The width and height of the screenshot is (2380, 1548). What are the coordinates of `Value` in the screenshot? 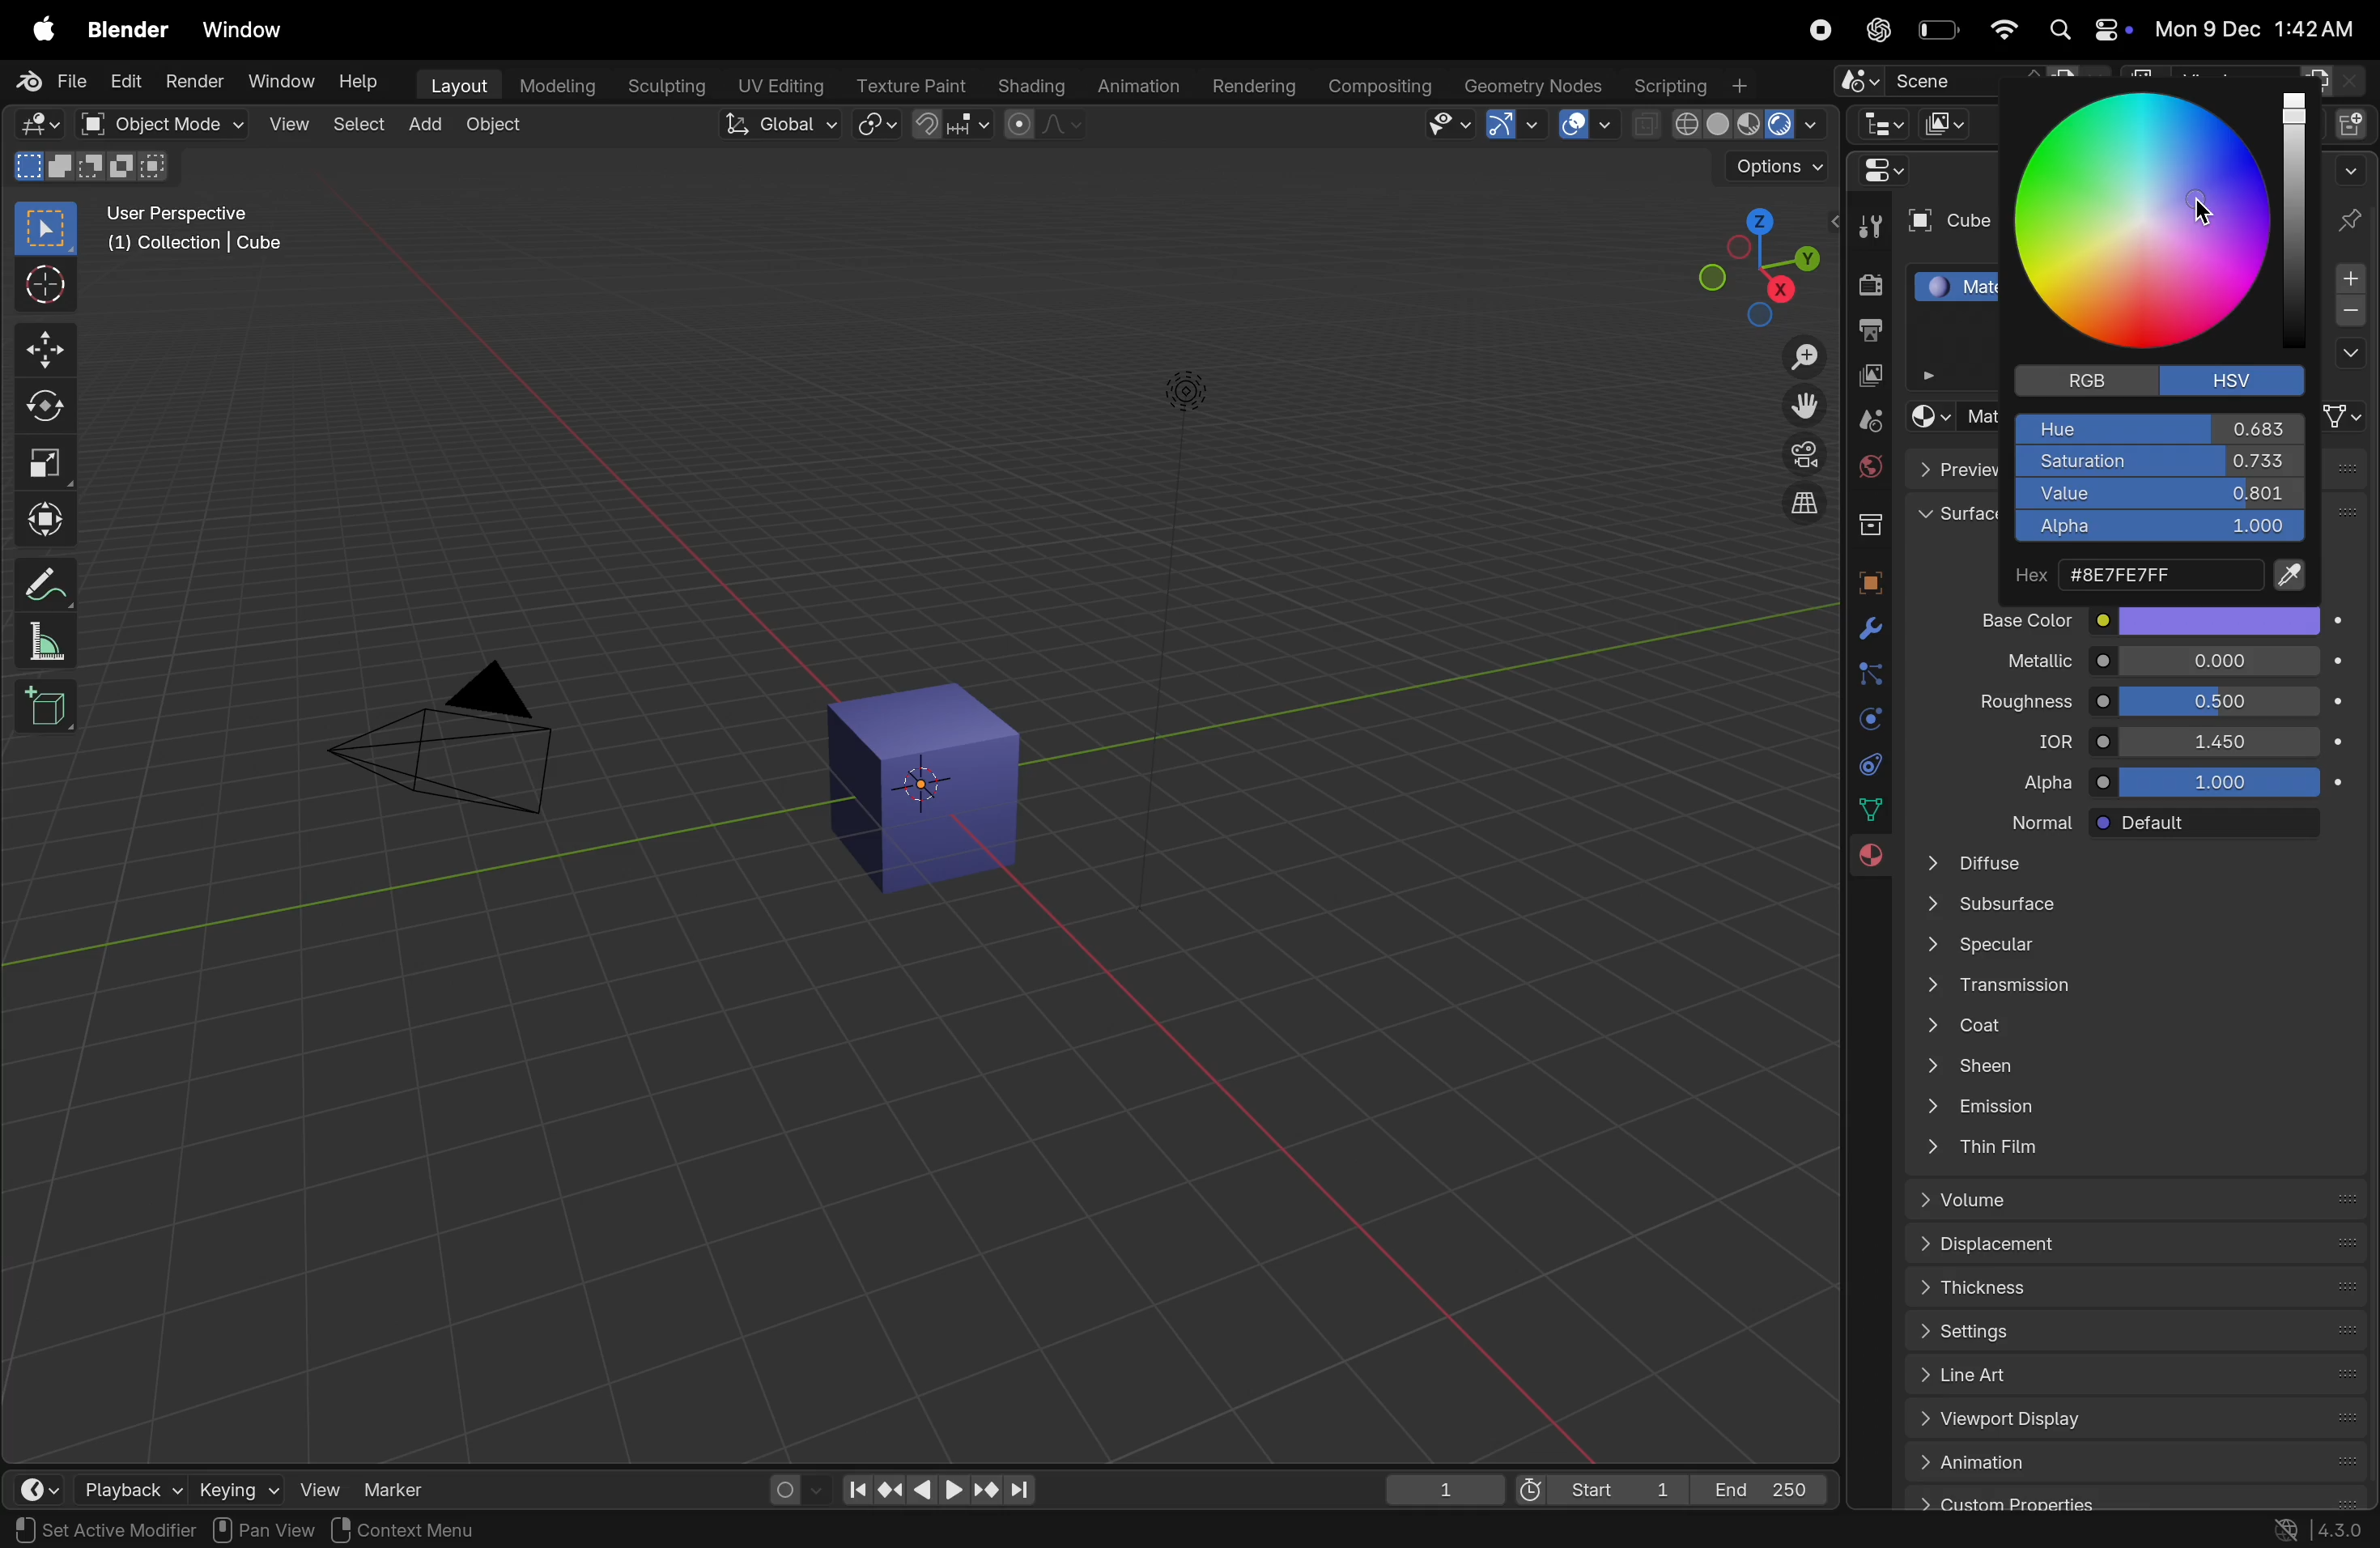 It's located at (2159, 495).